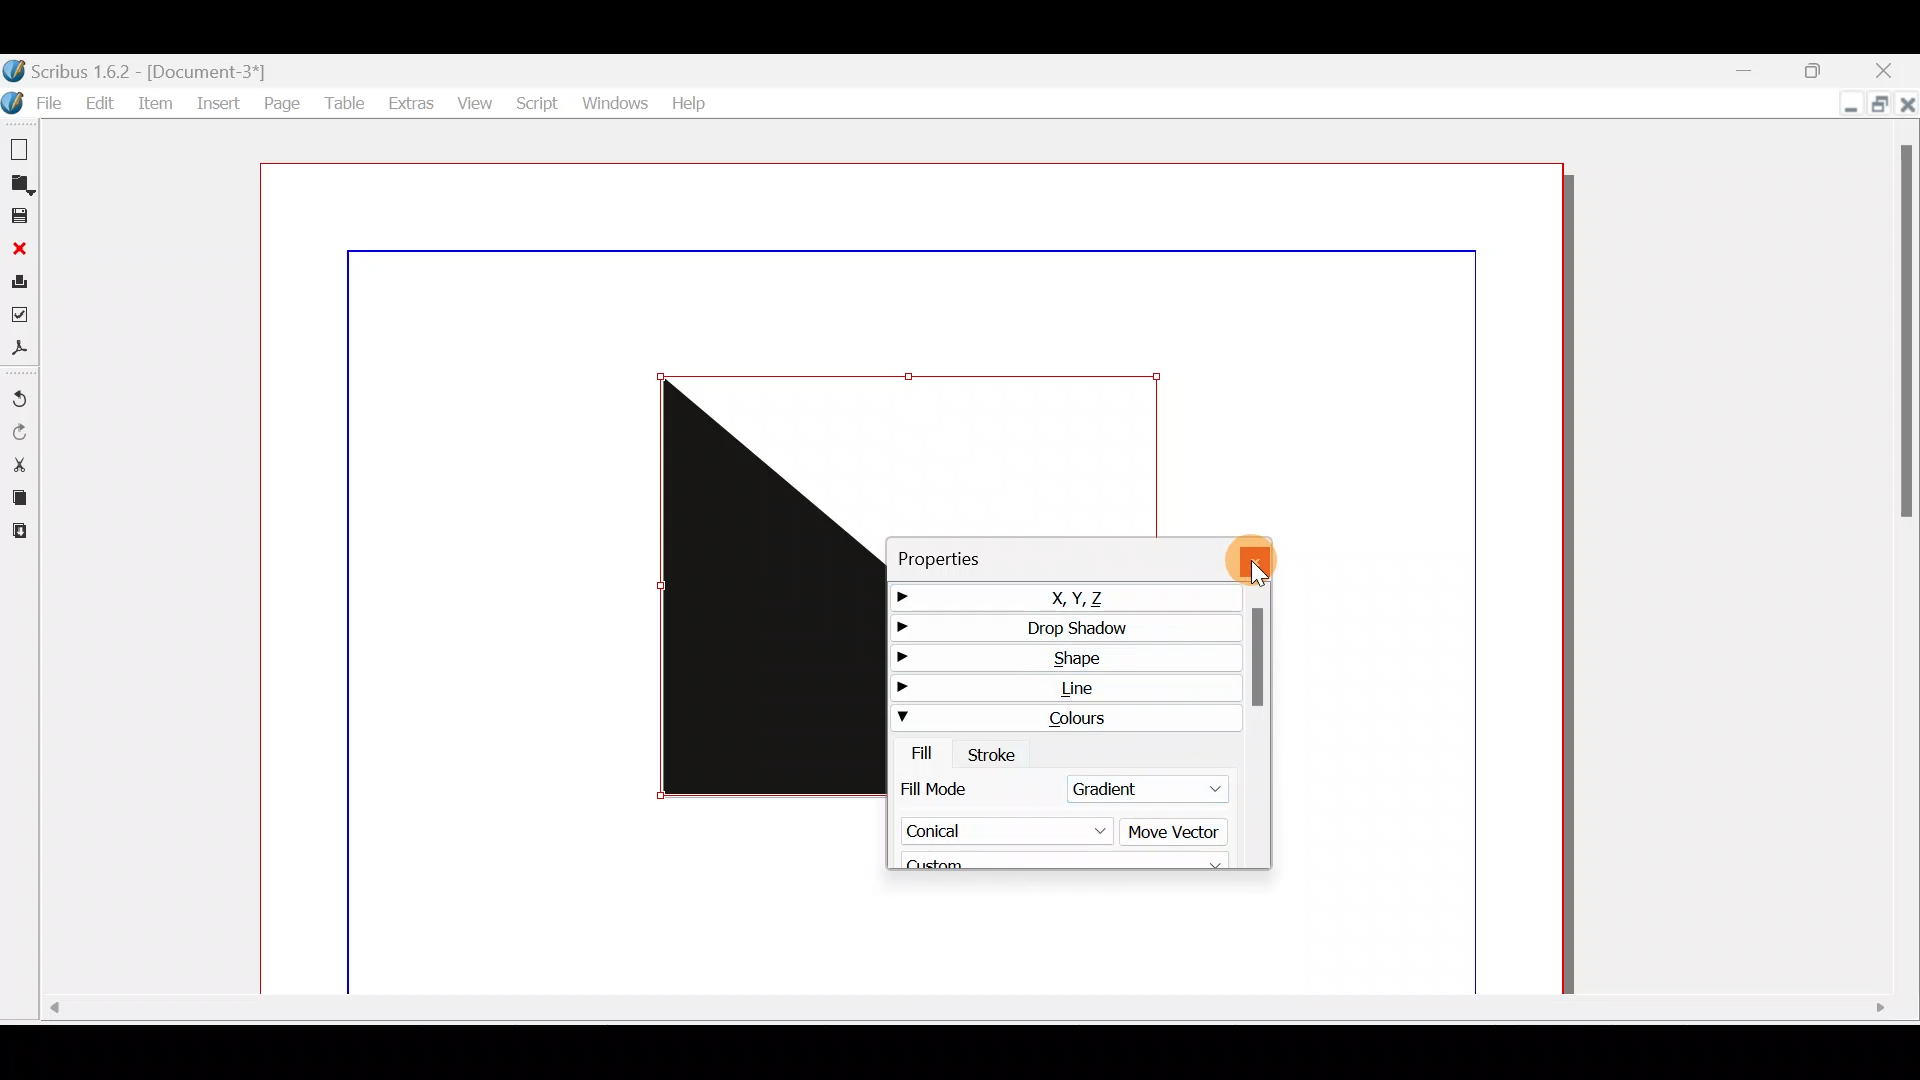 This screenshot has width=1920, height=1080. I want to click on Close, so click(17, 246).